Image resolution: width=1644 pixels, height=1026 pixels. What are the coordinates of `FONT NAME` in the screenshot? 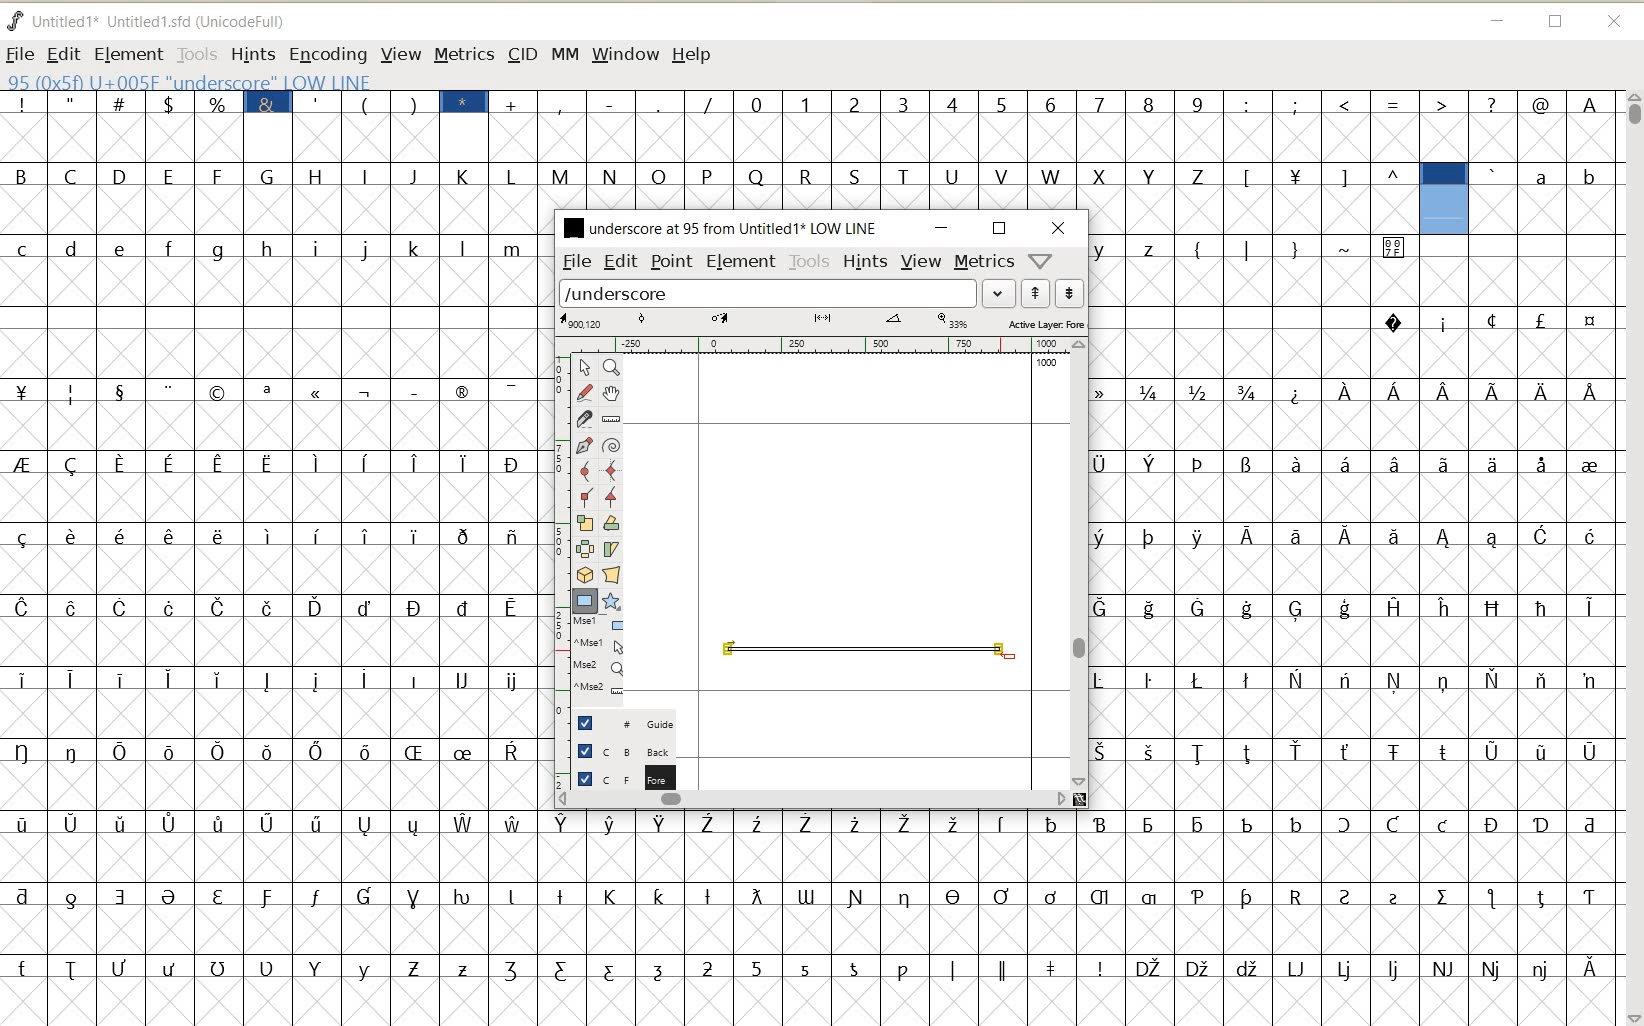 It's located at (163, 21).